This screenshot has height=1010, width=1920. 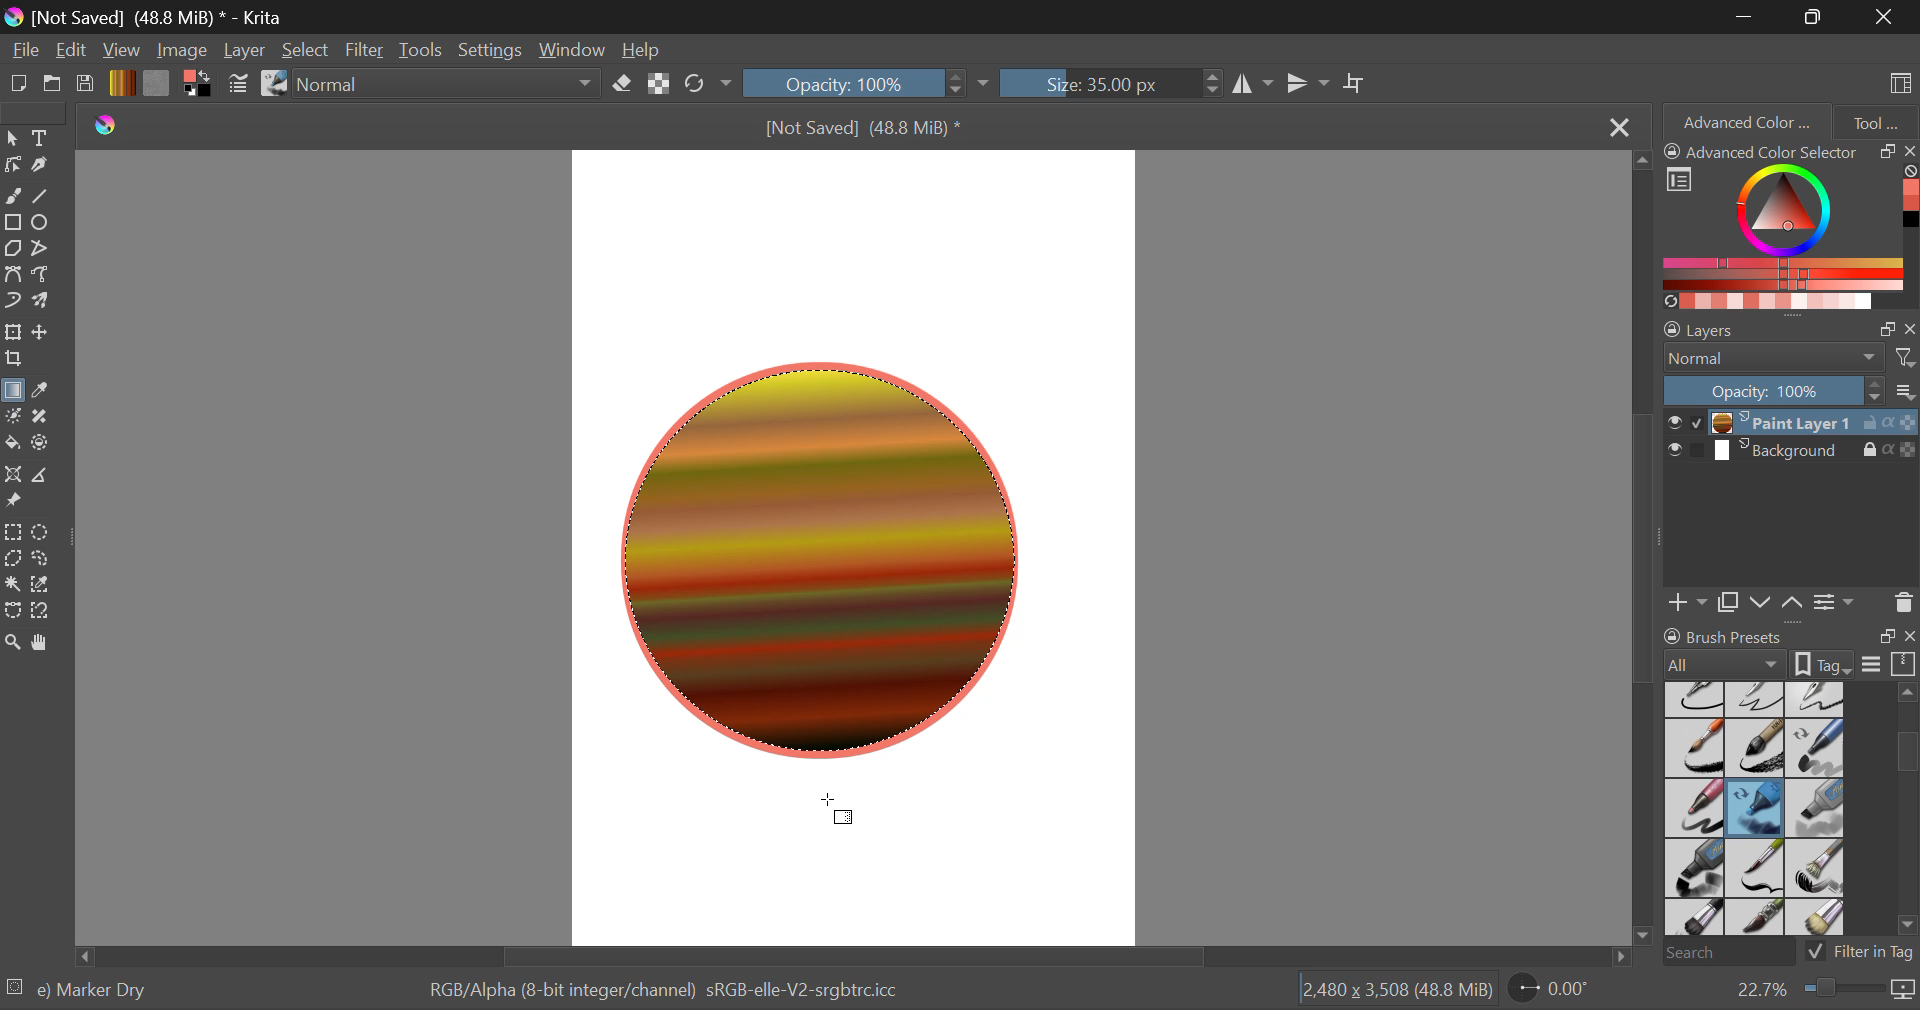 What do you see at coordinates (86, 85) in the screenshot?
I see `Save` at bounding box center [86, 85].